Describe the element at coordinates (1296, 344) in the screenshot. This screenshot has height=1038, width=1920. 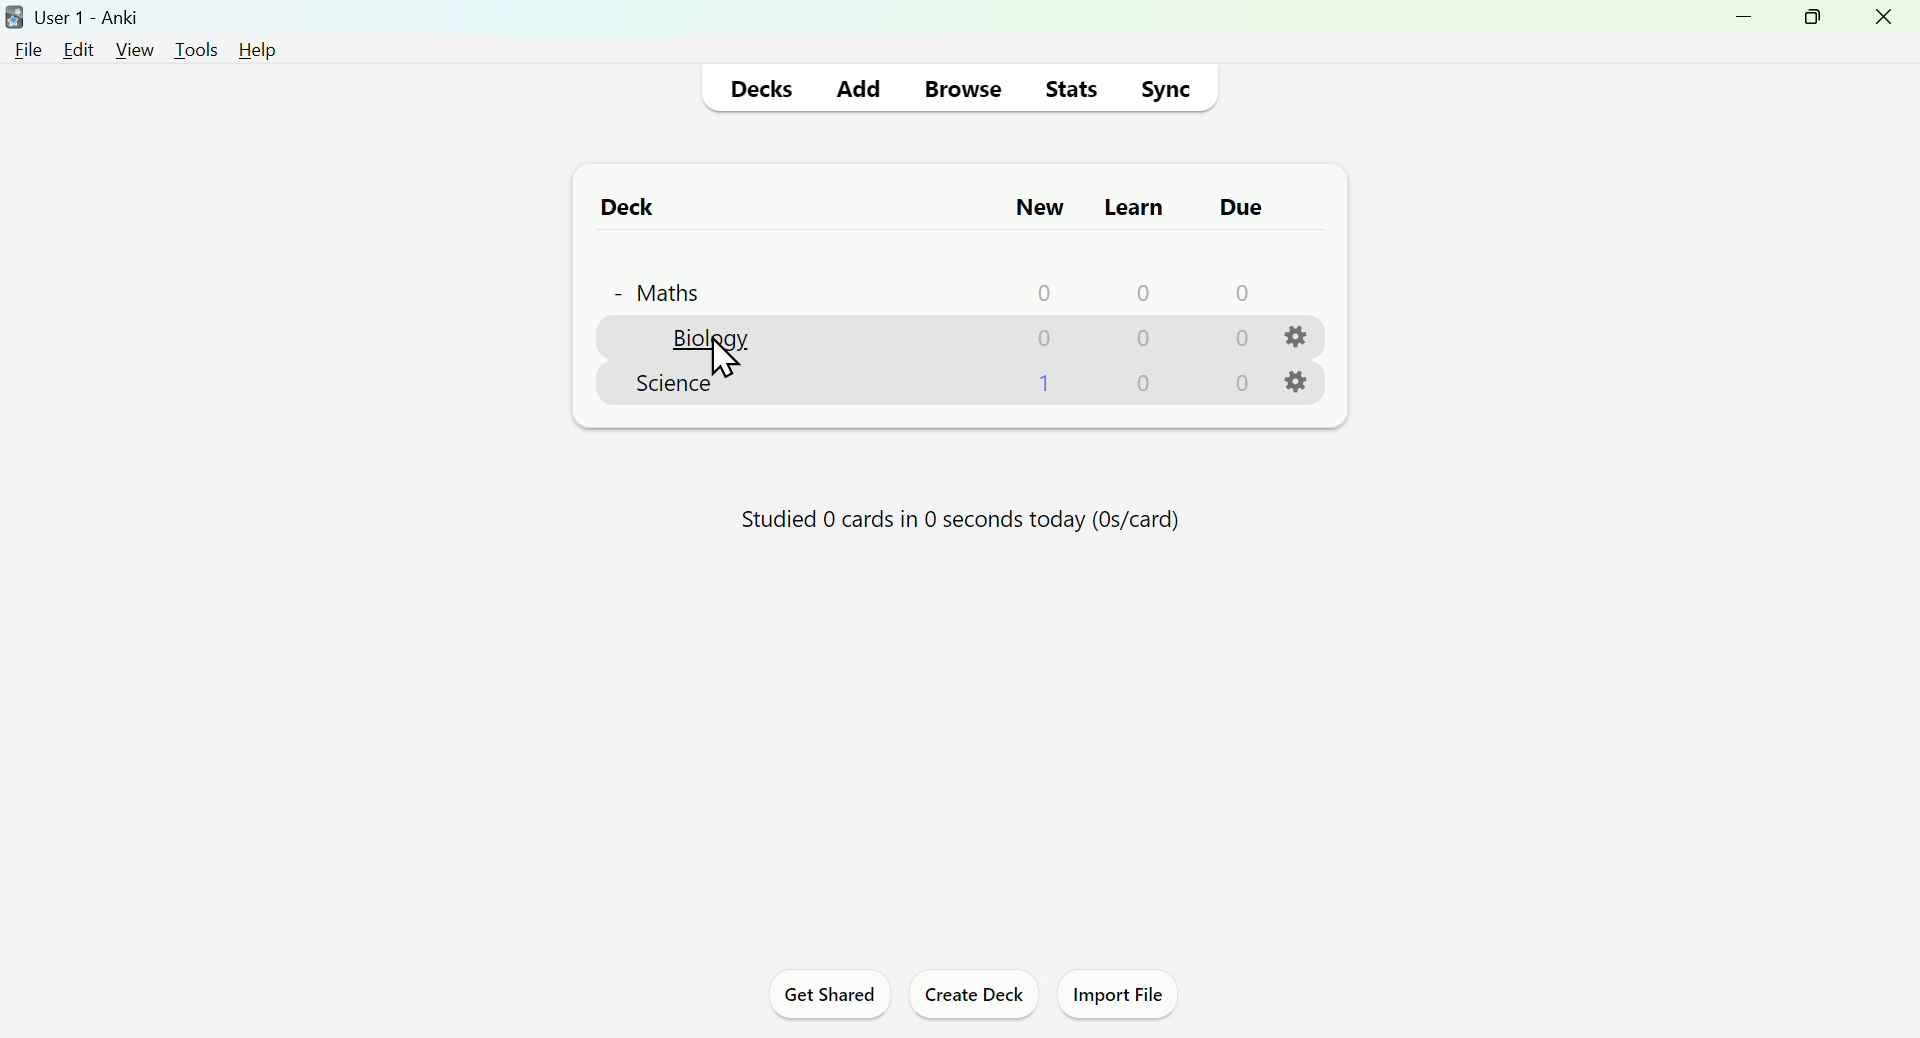
I see `settings` at that location.